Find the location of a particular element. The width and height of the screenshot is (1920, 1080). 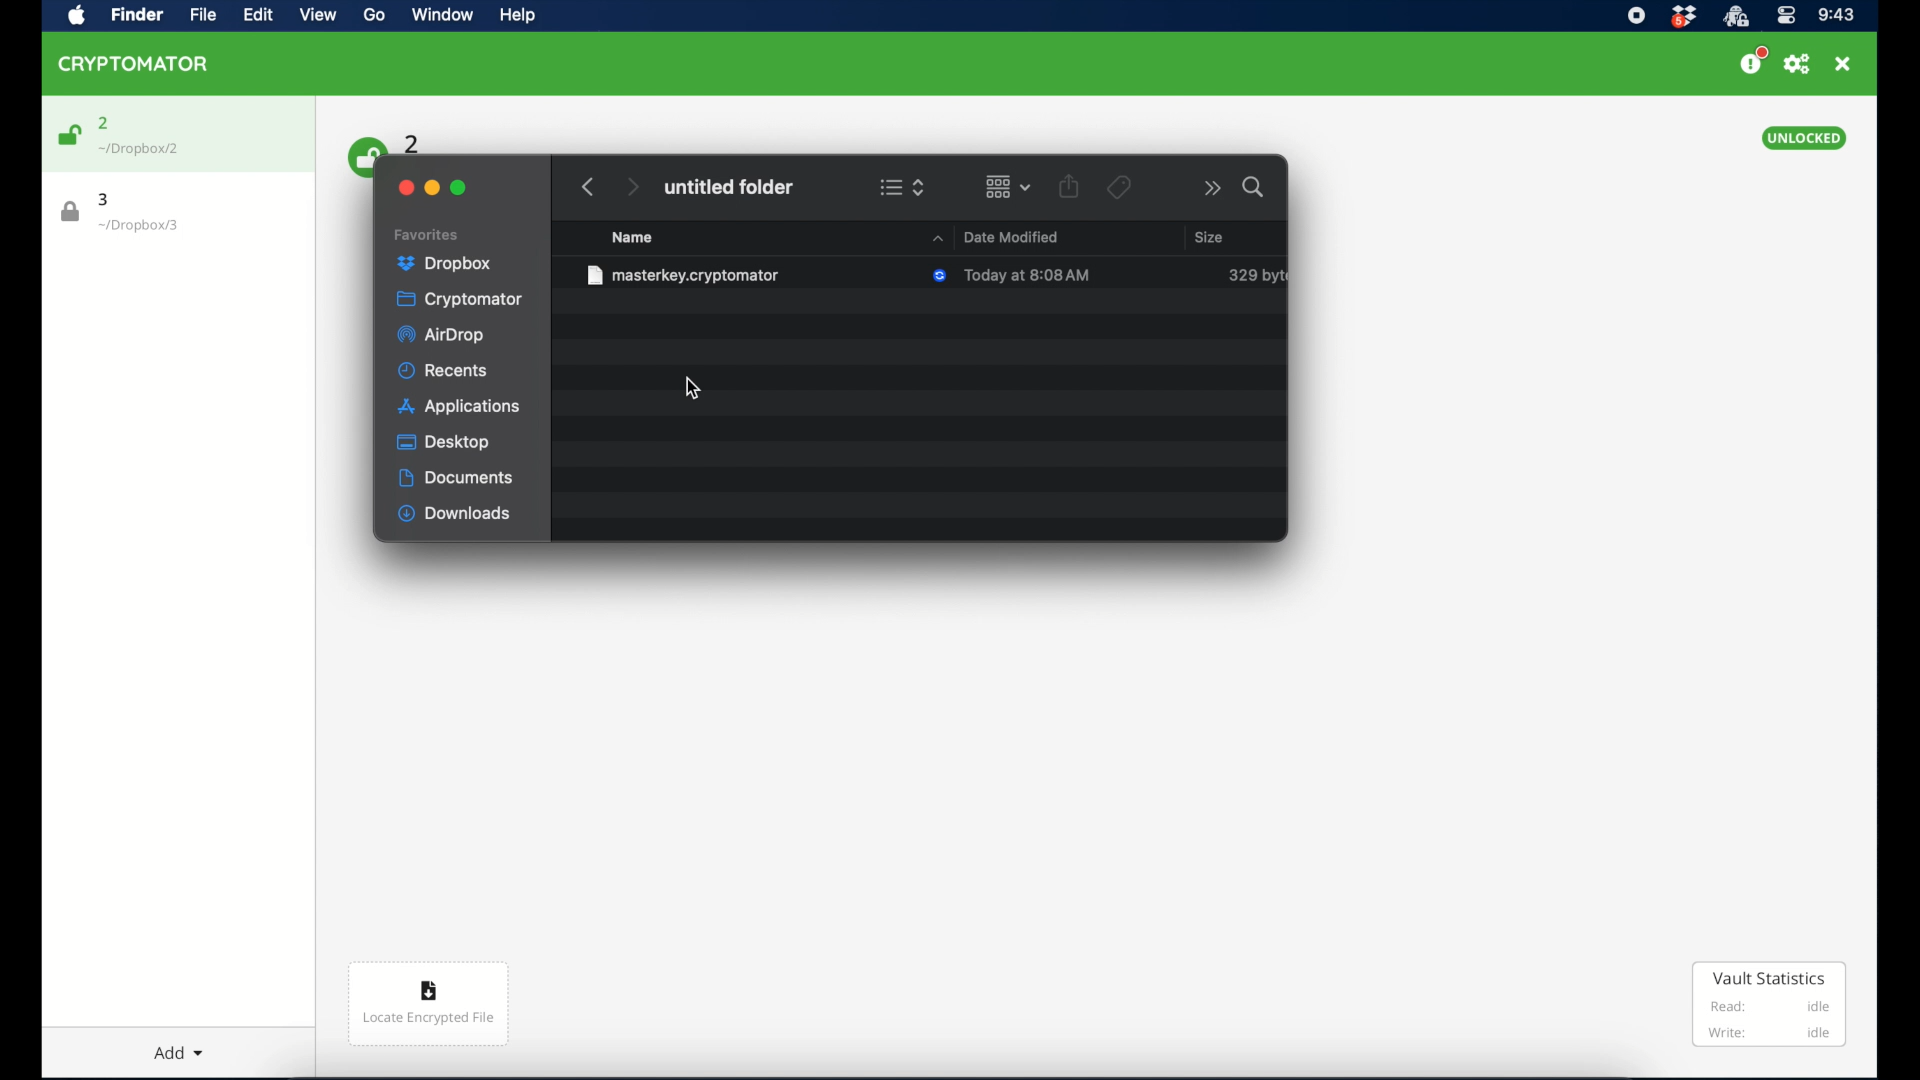

file is located at coordinates (684, 275).